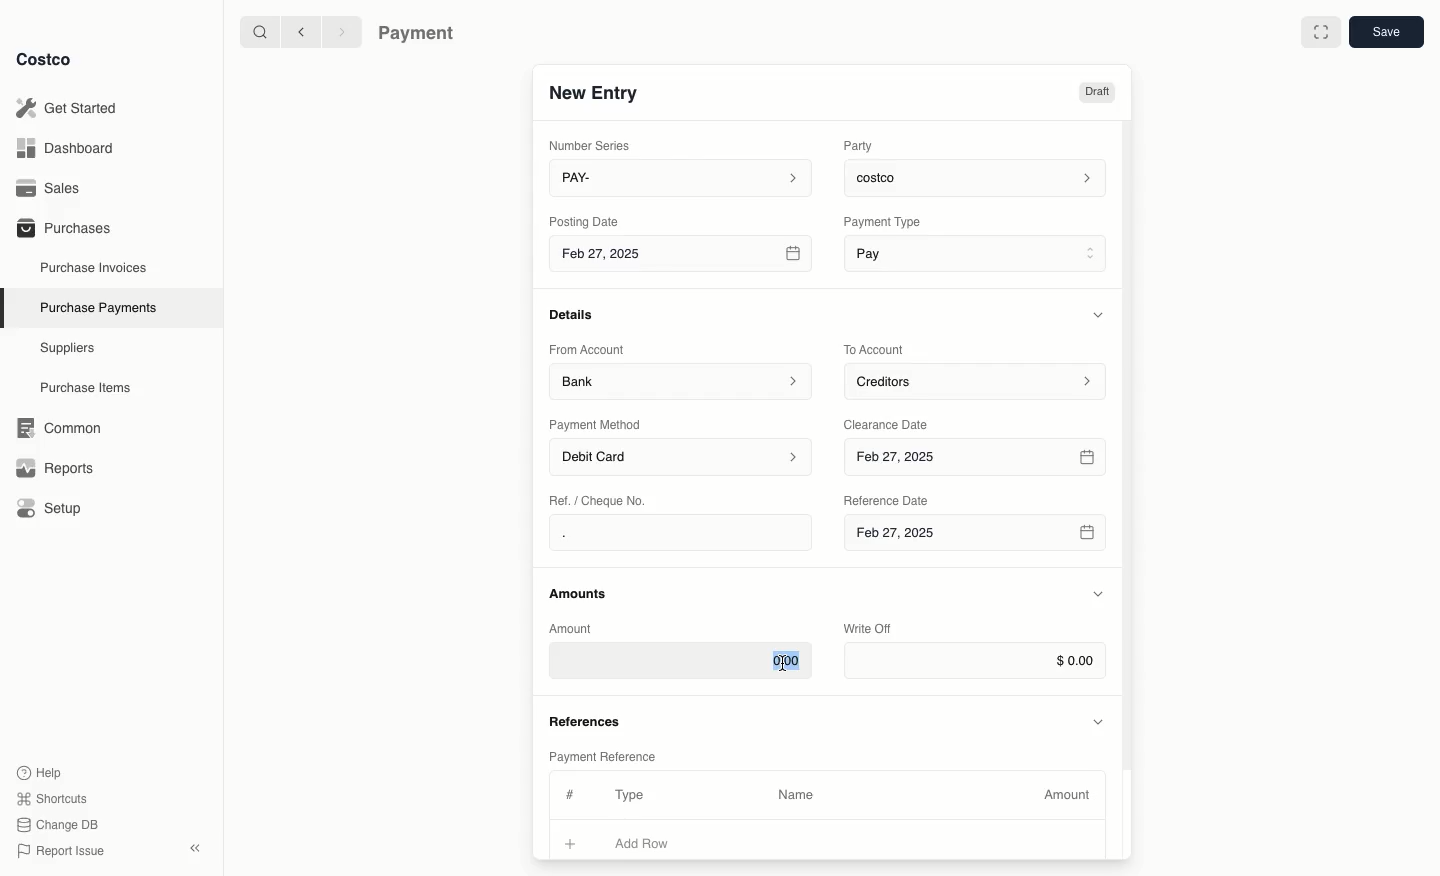 The width and height of the screenshot is (1440, 876). Describe the element at coordinates (978, 252) in the screenshot. I see `Pay` at that location.